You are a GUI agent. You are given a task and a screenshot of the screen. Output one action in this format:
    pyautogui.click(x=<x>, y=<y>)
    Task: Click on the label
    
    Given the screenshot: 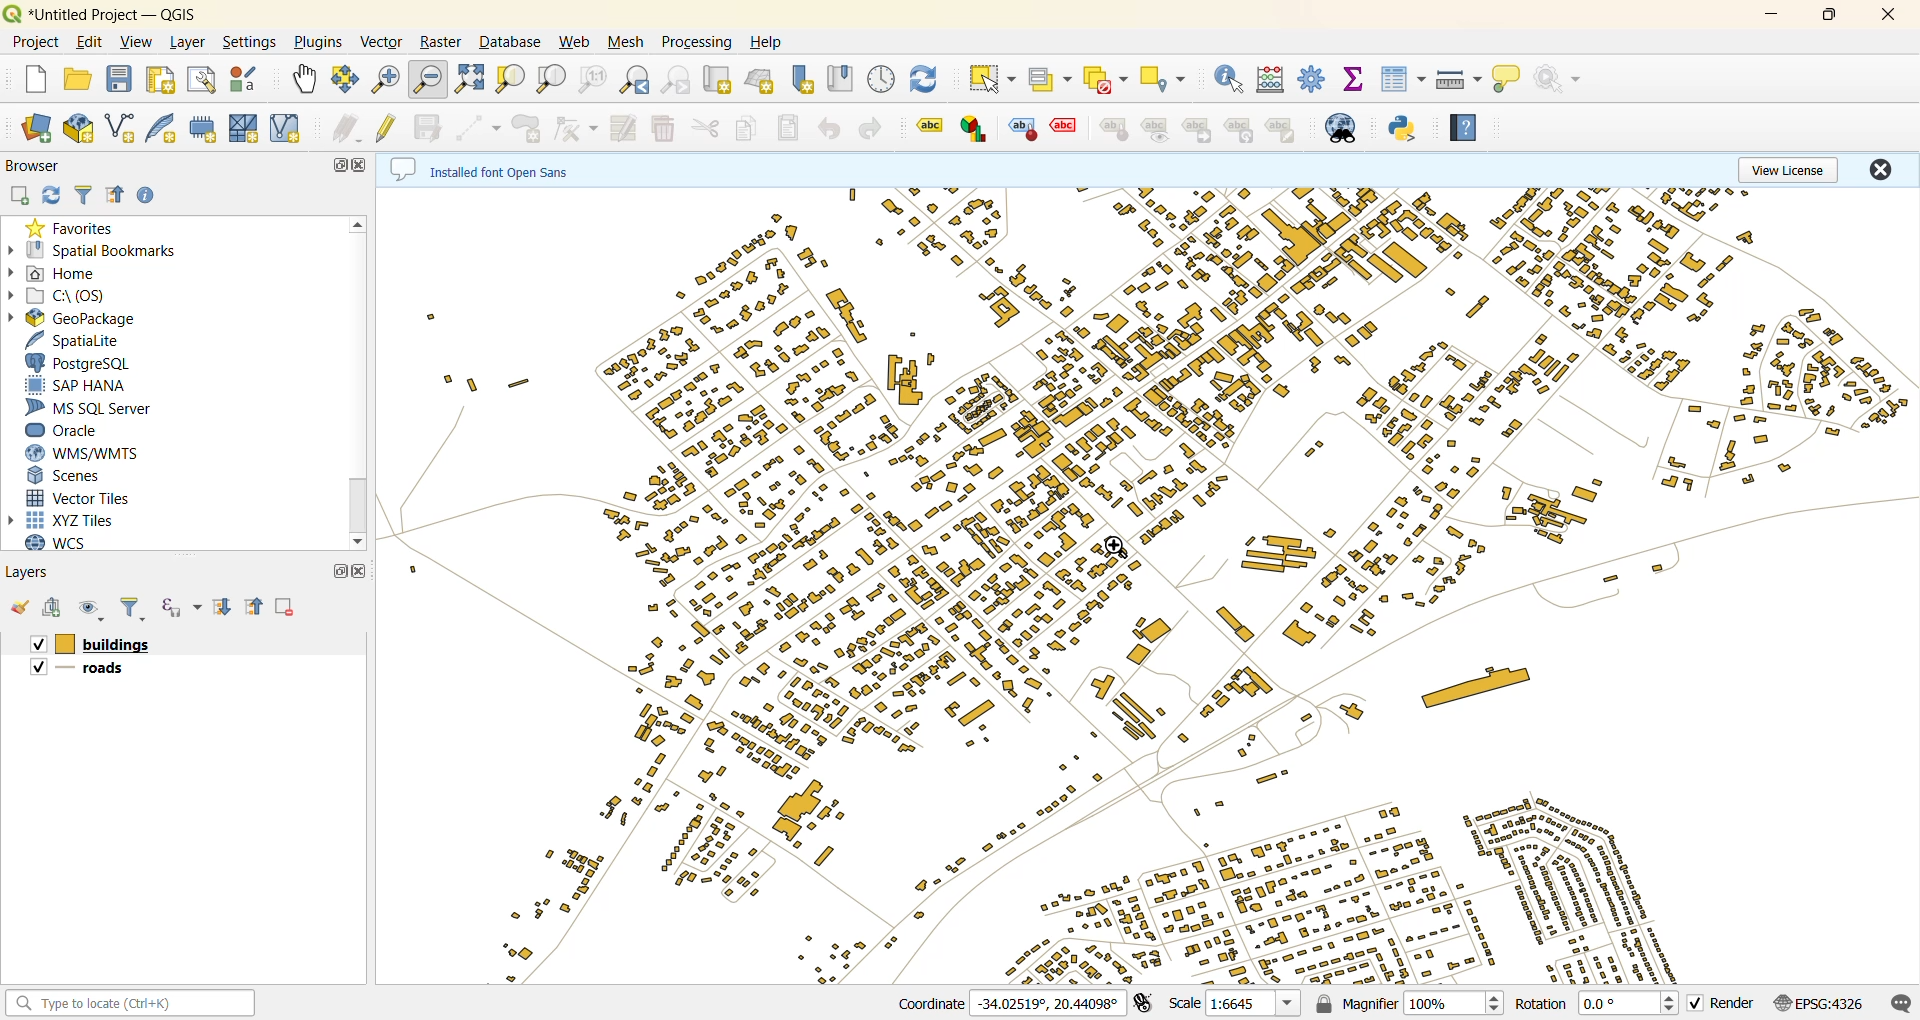 What is the action you would take?
    pyautogui.click(x=1065, y=126)
    